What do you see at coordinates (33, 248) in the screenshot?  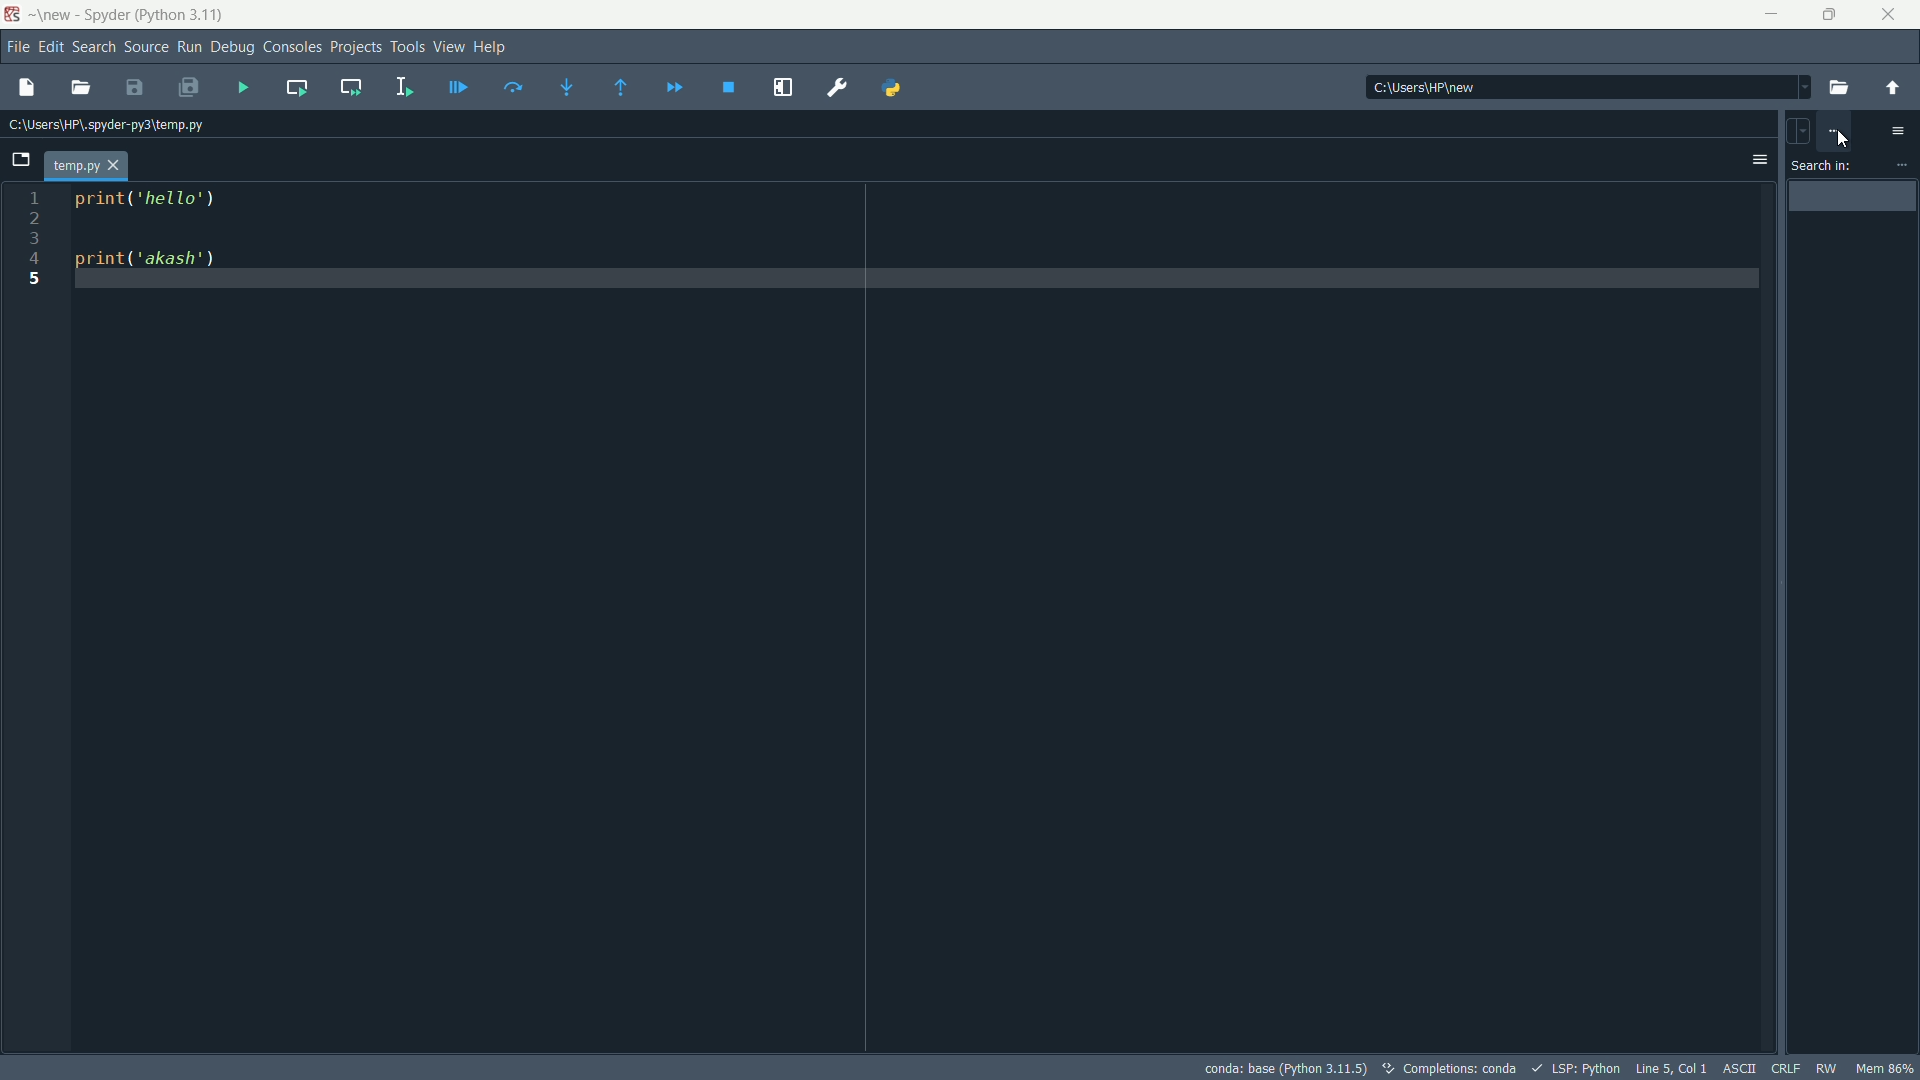 I see `1 2 3 4 5` at bounding box center [33, 248].